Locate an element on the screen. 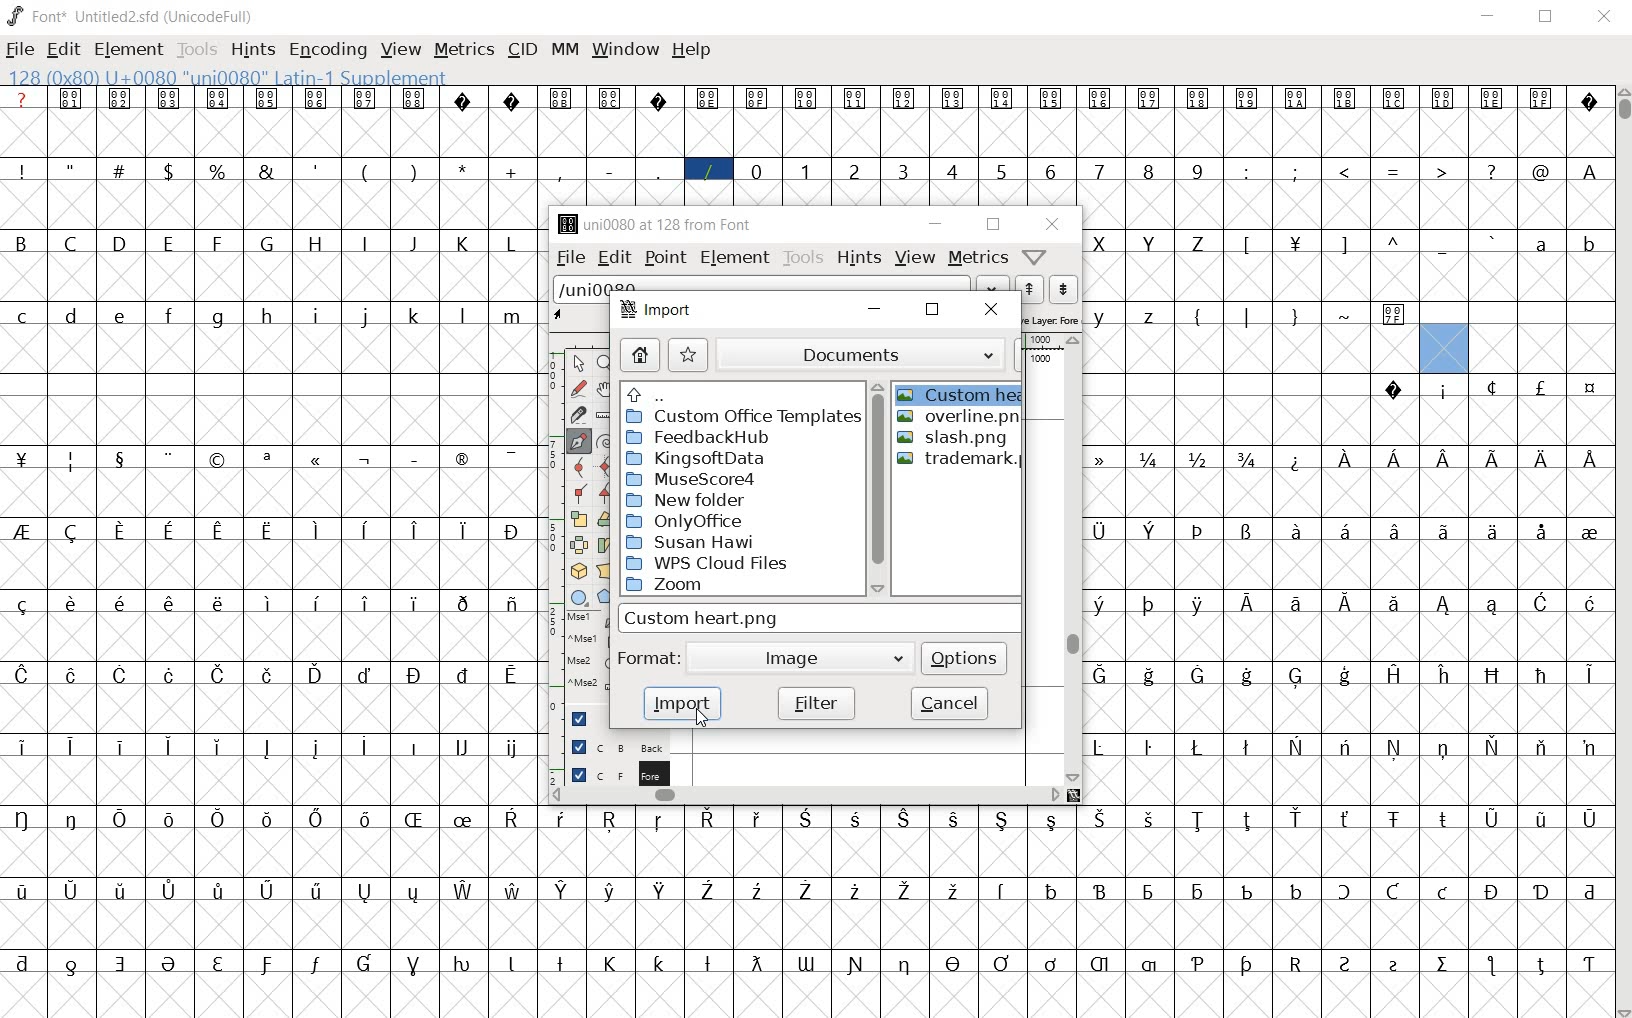 This screenshot has height=1018, width=1632. glyph is located at coordinates (1101, 819).